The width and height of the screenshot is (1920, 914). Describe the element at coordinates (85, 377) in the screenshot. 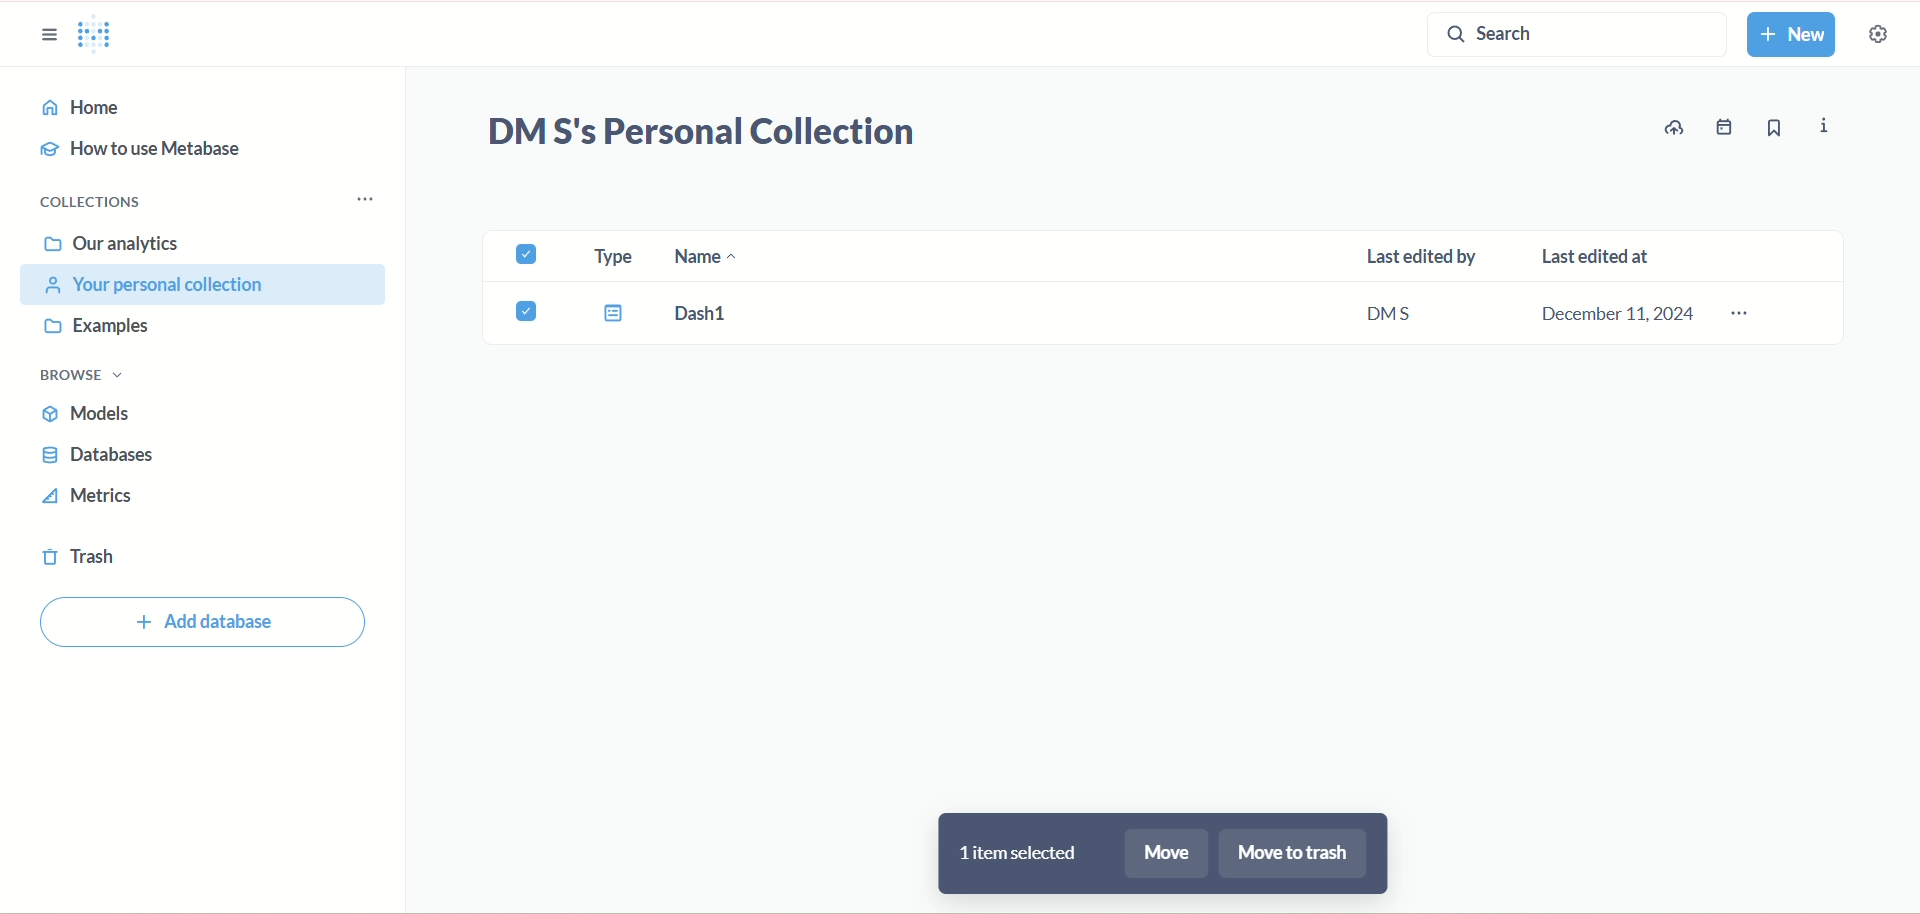

I see `browse` at that location.